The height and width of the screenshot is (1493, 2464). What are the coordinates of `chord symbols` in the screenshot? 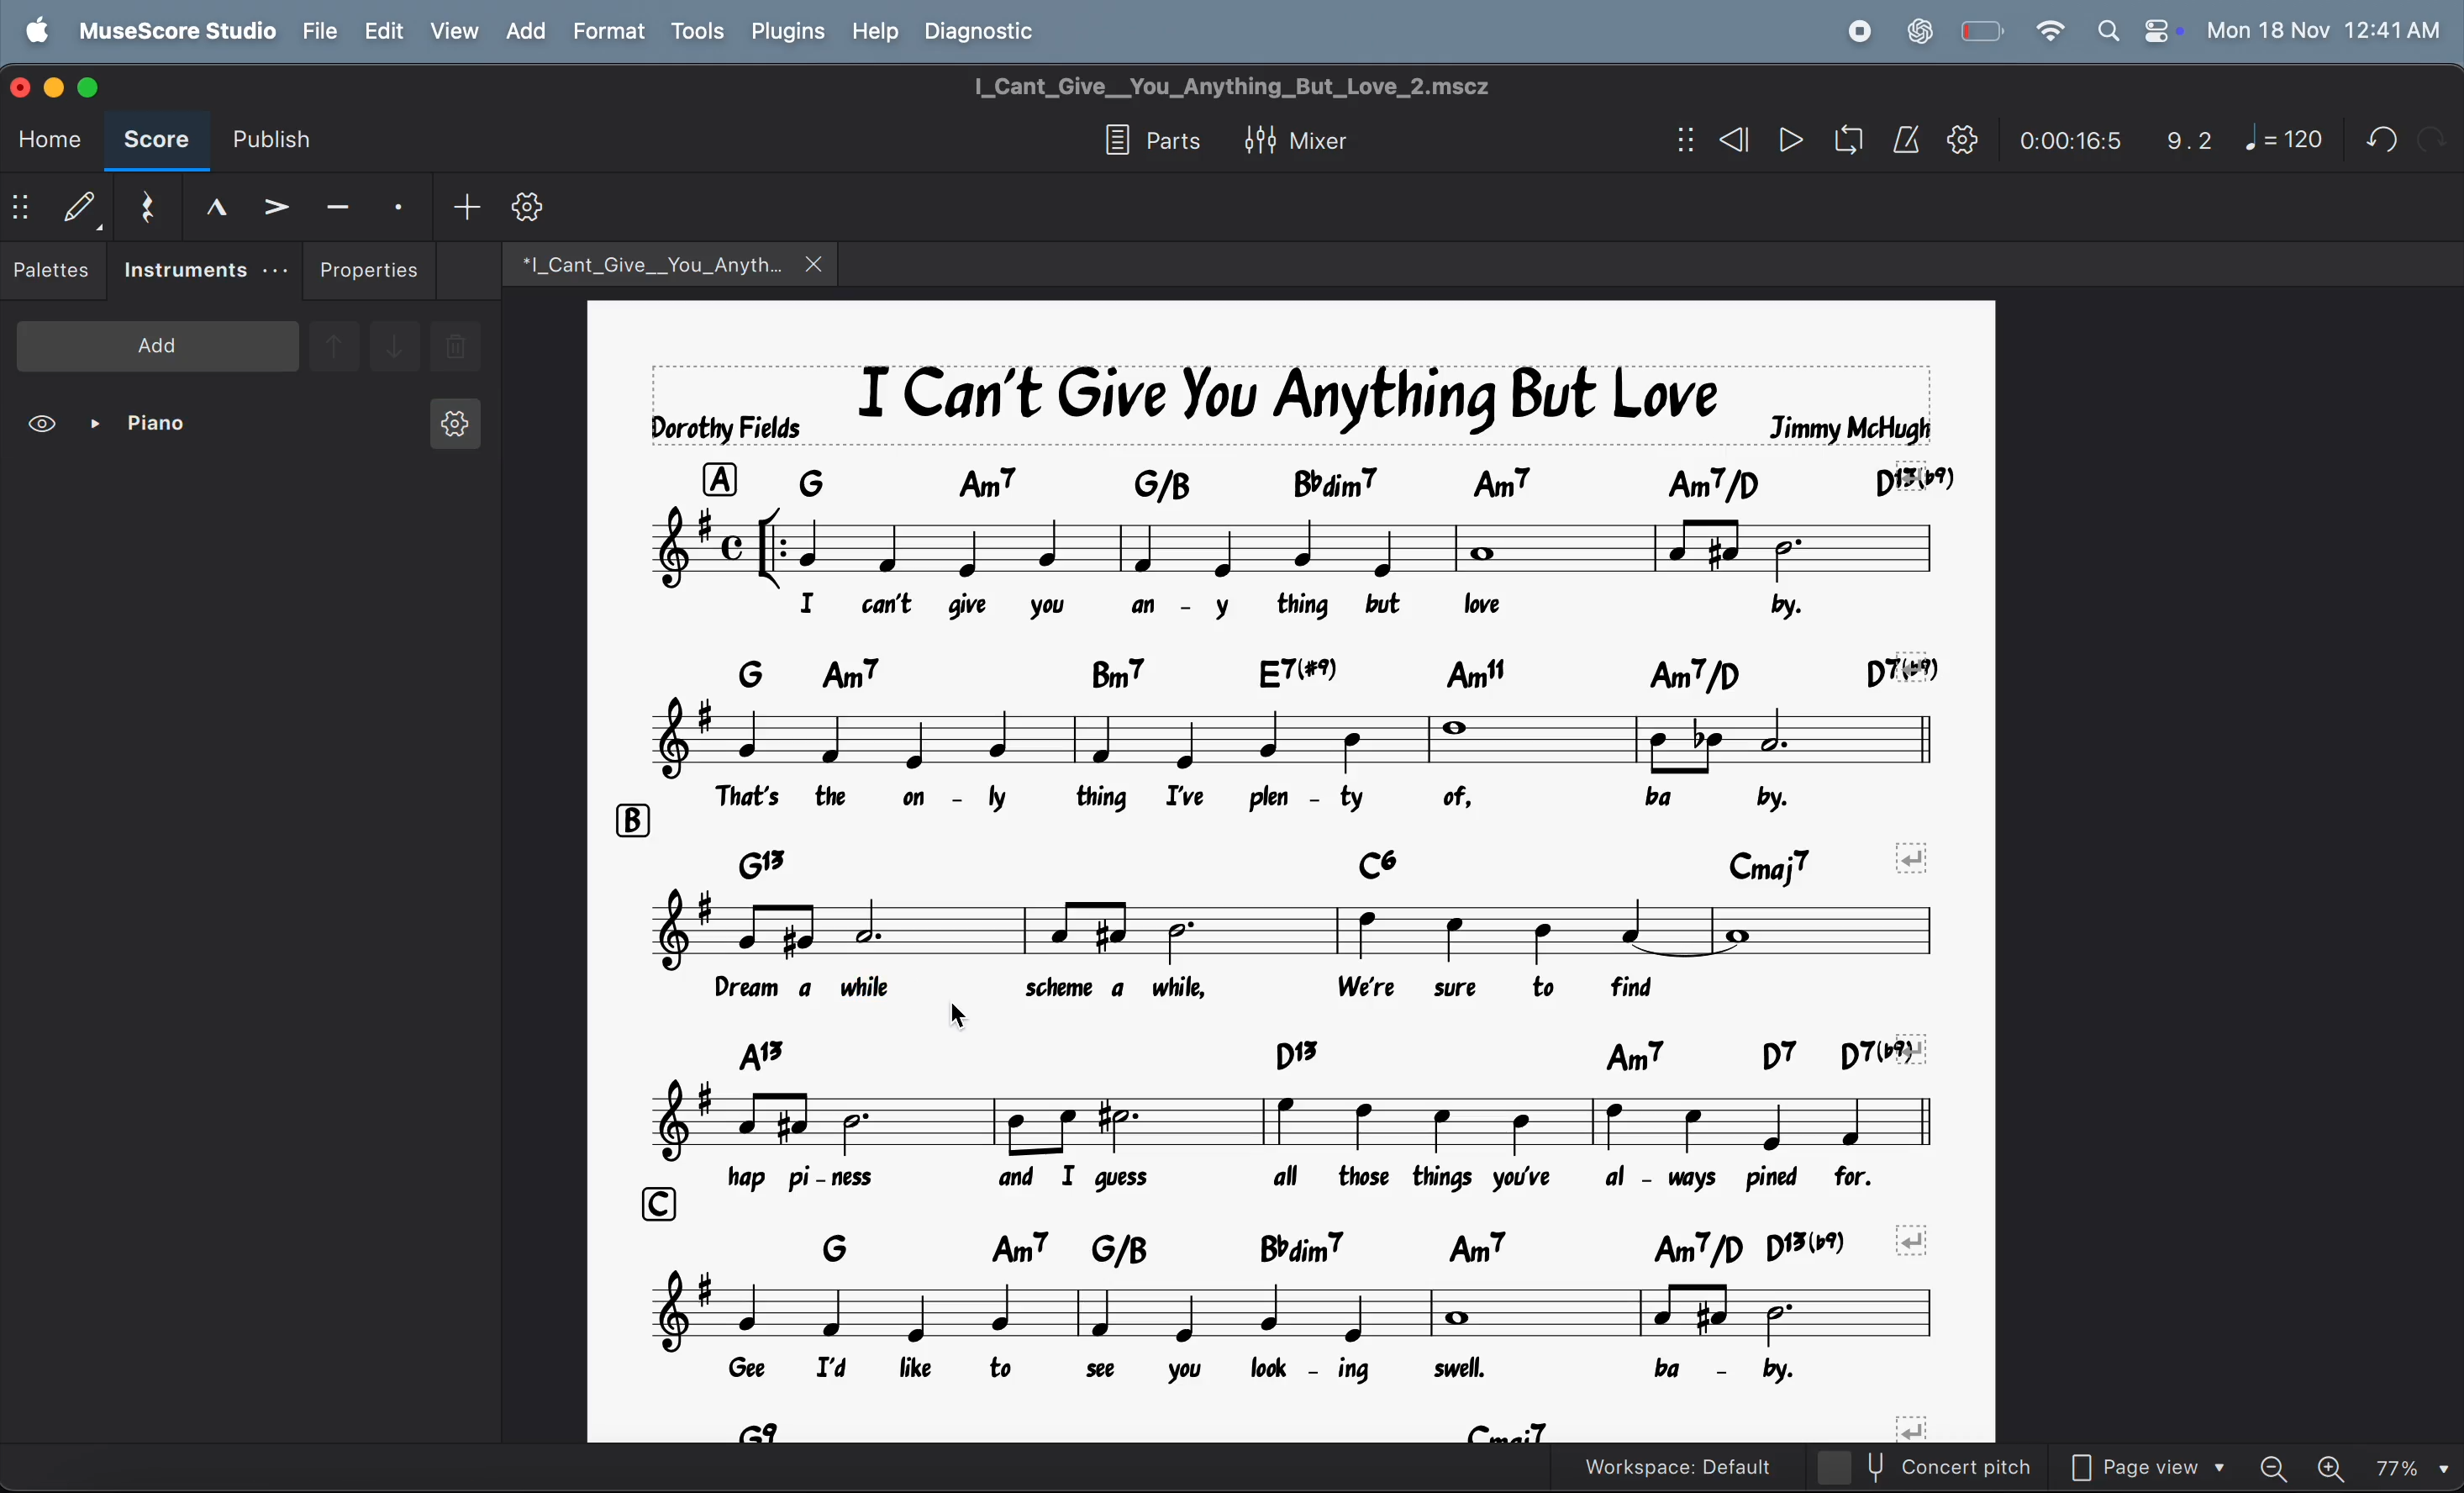 It's located at (1328, 672).